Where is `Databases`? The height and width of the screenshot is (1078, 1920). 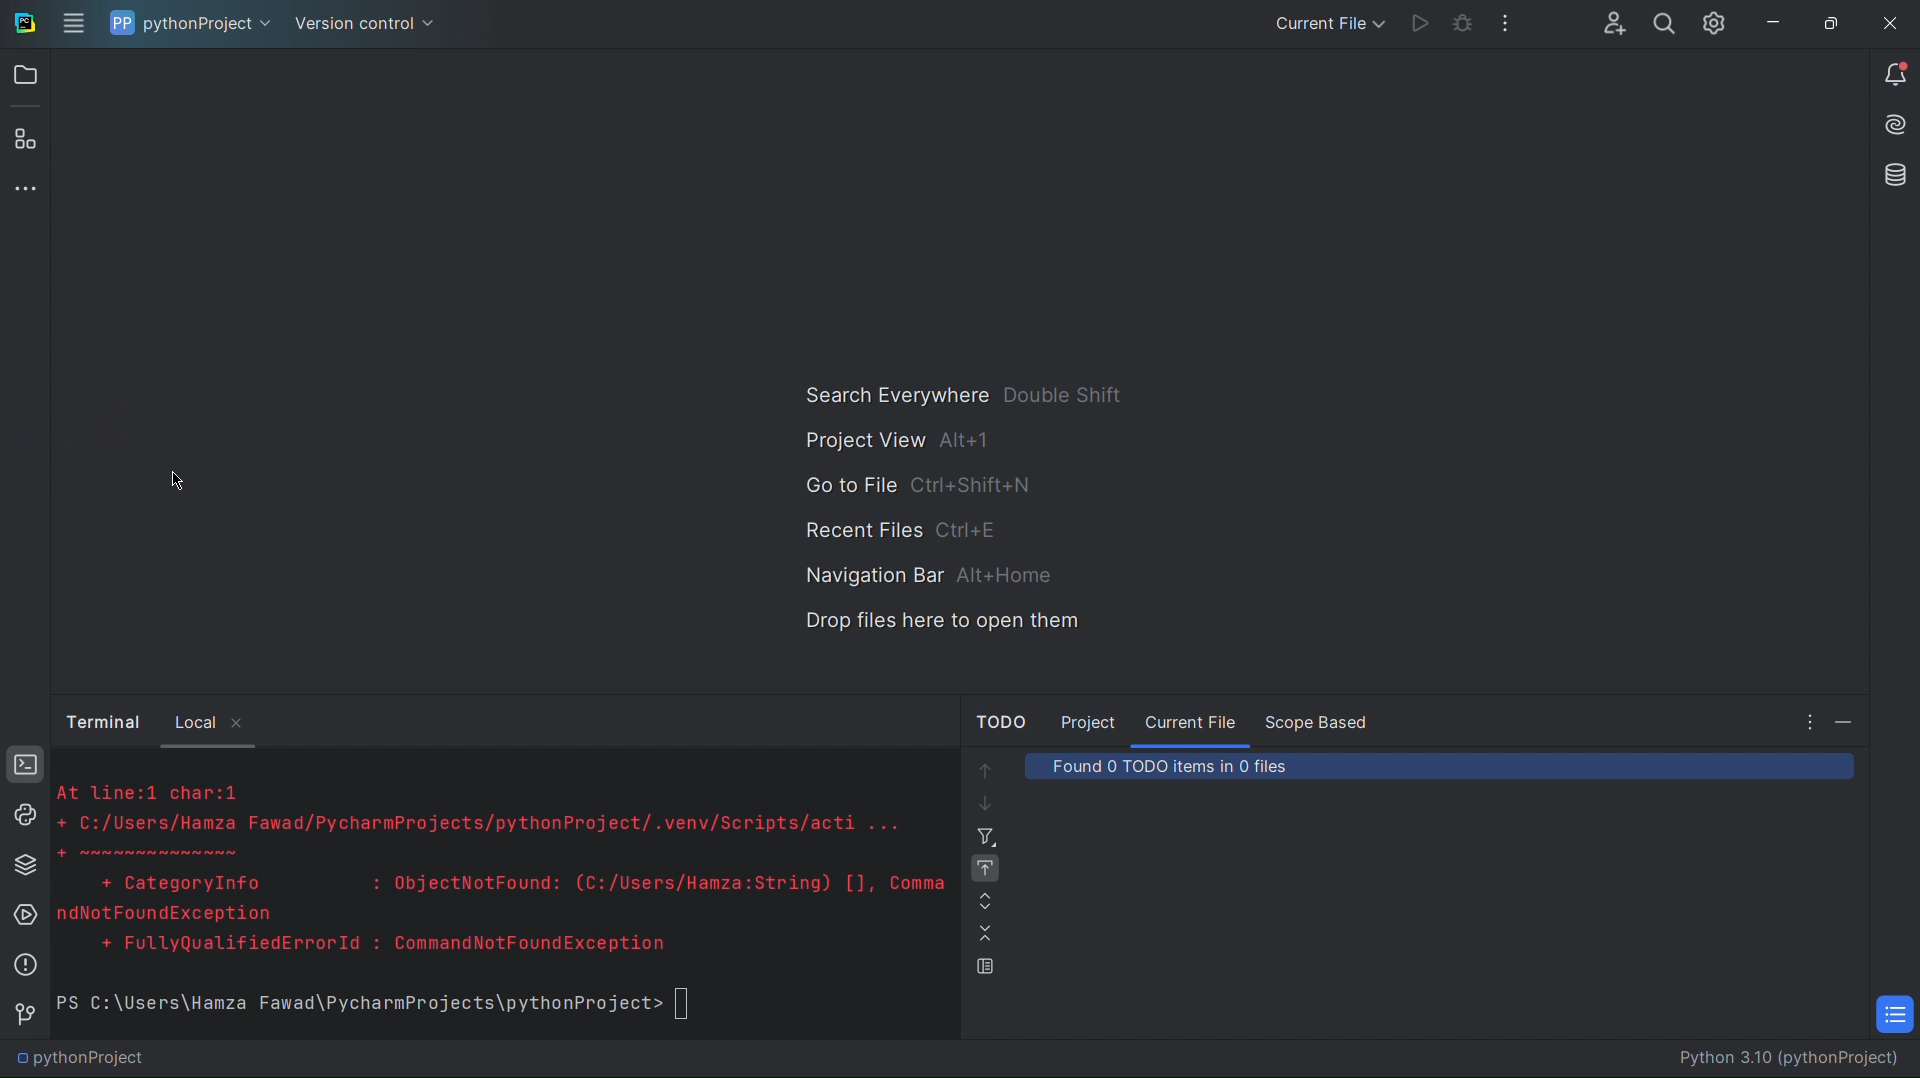 Databases is located at coordinates (1892, 177).